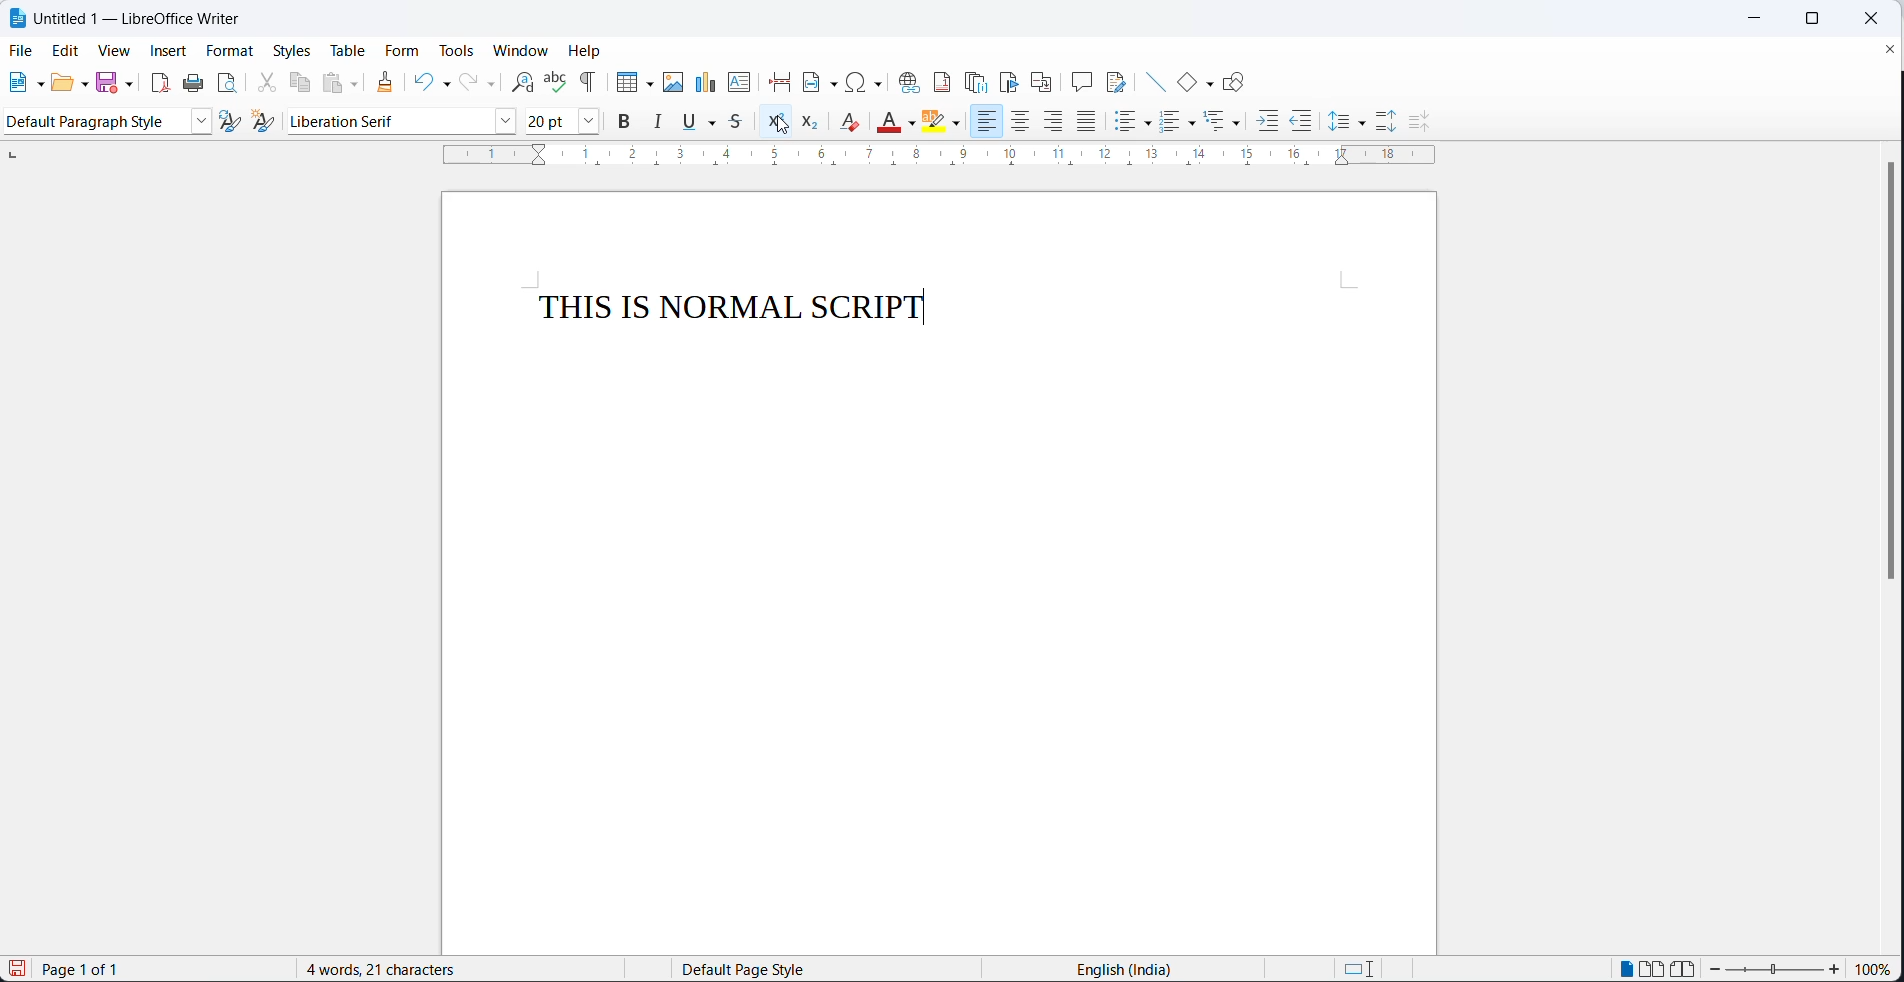 The height and width of the screenshot is (982, 1904). I want to click on toggle ordered list, so click(1170, 121).